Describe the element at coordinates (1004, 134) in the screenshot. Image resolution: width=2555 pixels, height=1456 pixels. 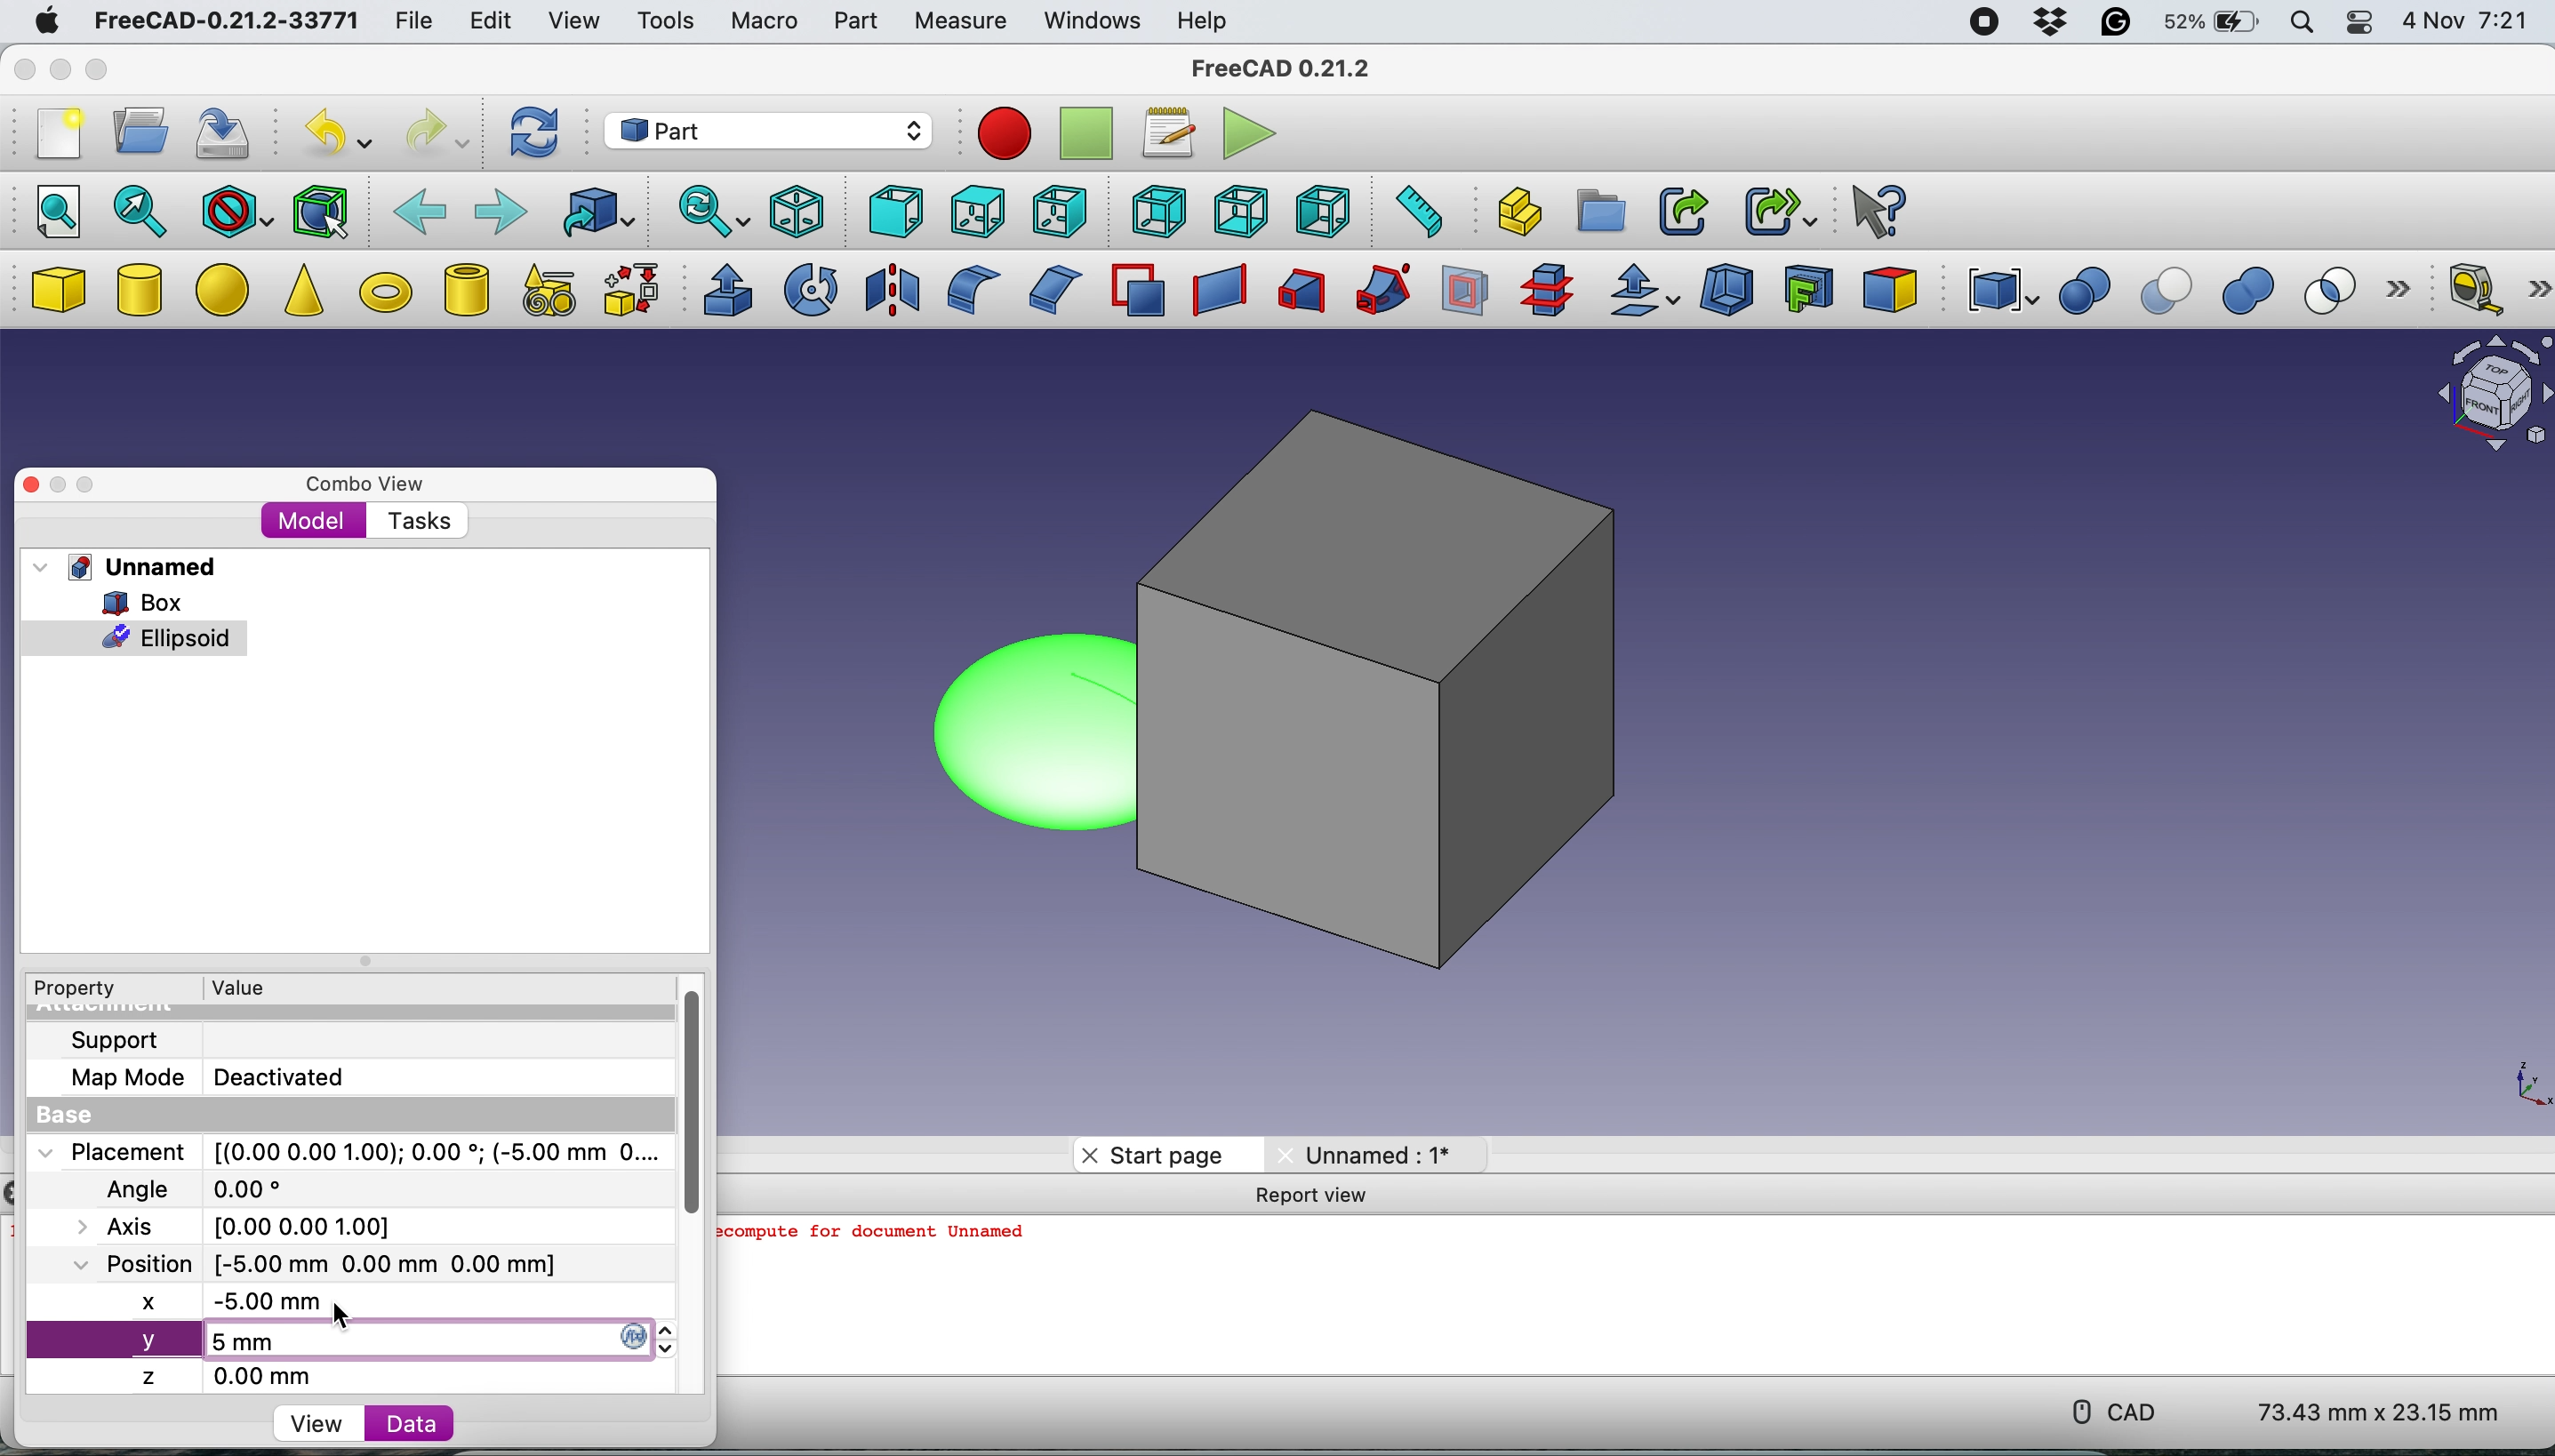
I see `record macros` at that location.